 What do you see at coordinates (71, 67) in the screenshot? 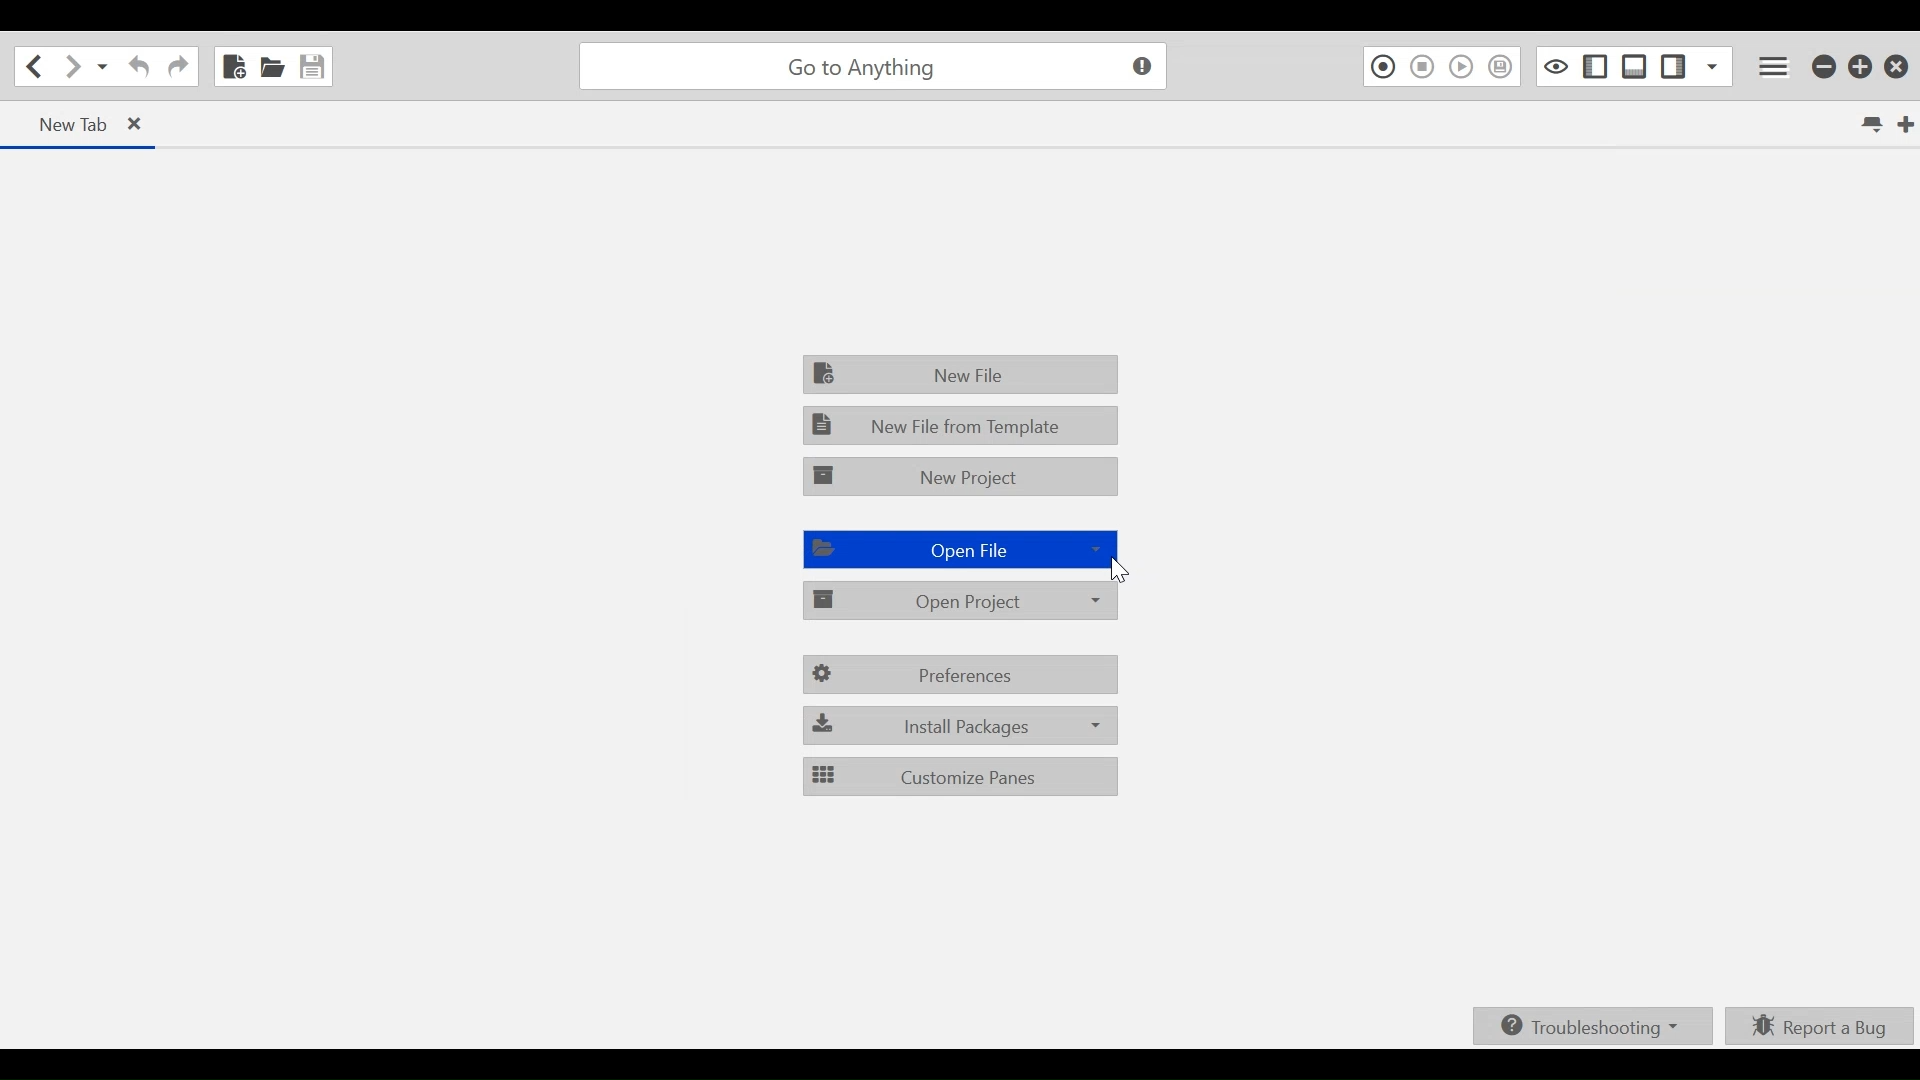
I see `Go forward one loaction` at bounding box center [71, 67].